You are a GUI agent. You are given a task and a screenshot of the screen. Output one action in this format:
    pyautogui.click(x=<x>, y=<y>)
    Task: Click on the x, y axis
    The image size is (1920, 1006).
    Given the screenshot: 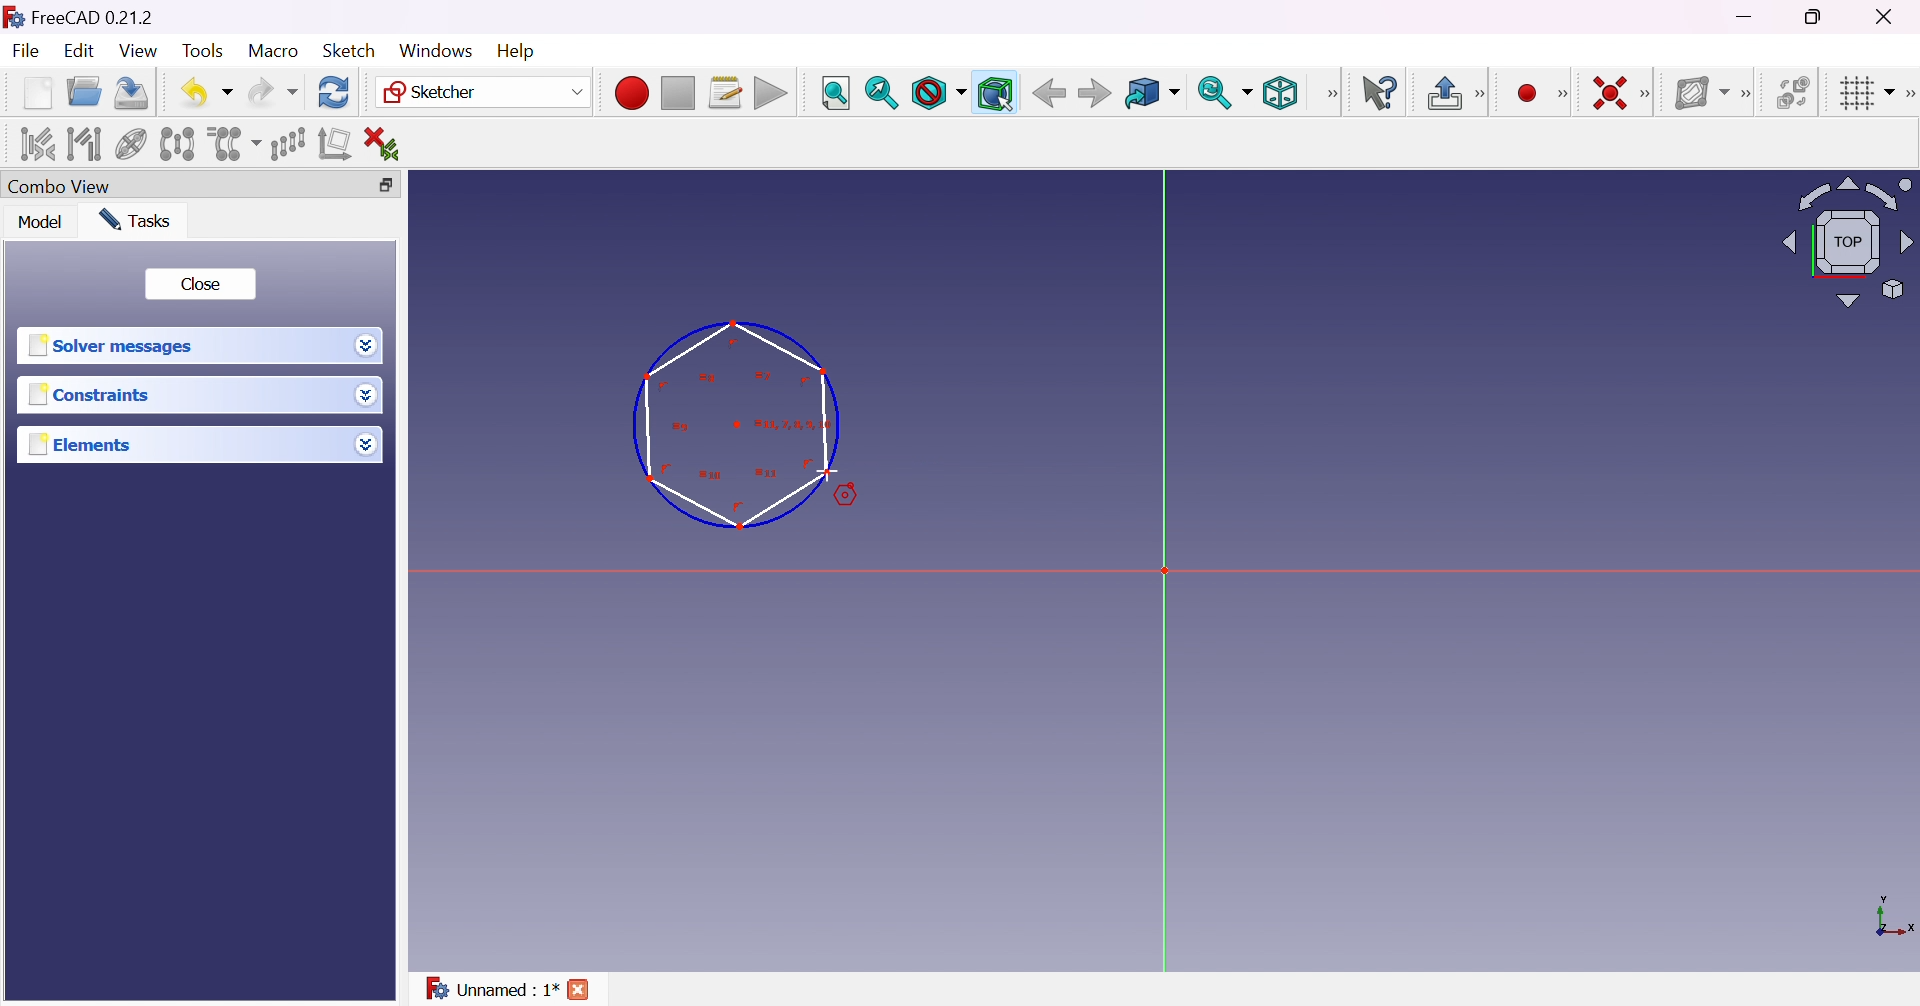 What is the action you would take?
    pyautogui.click(x=1891, y=919)
    